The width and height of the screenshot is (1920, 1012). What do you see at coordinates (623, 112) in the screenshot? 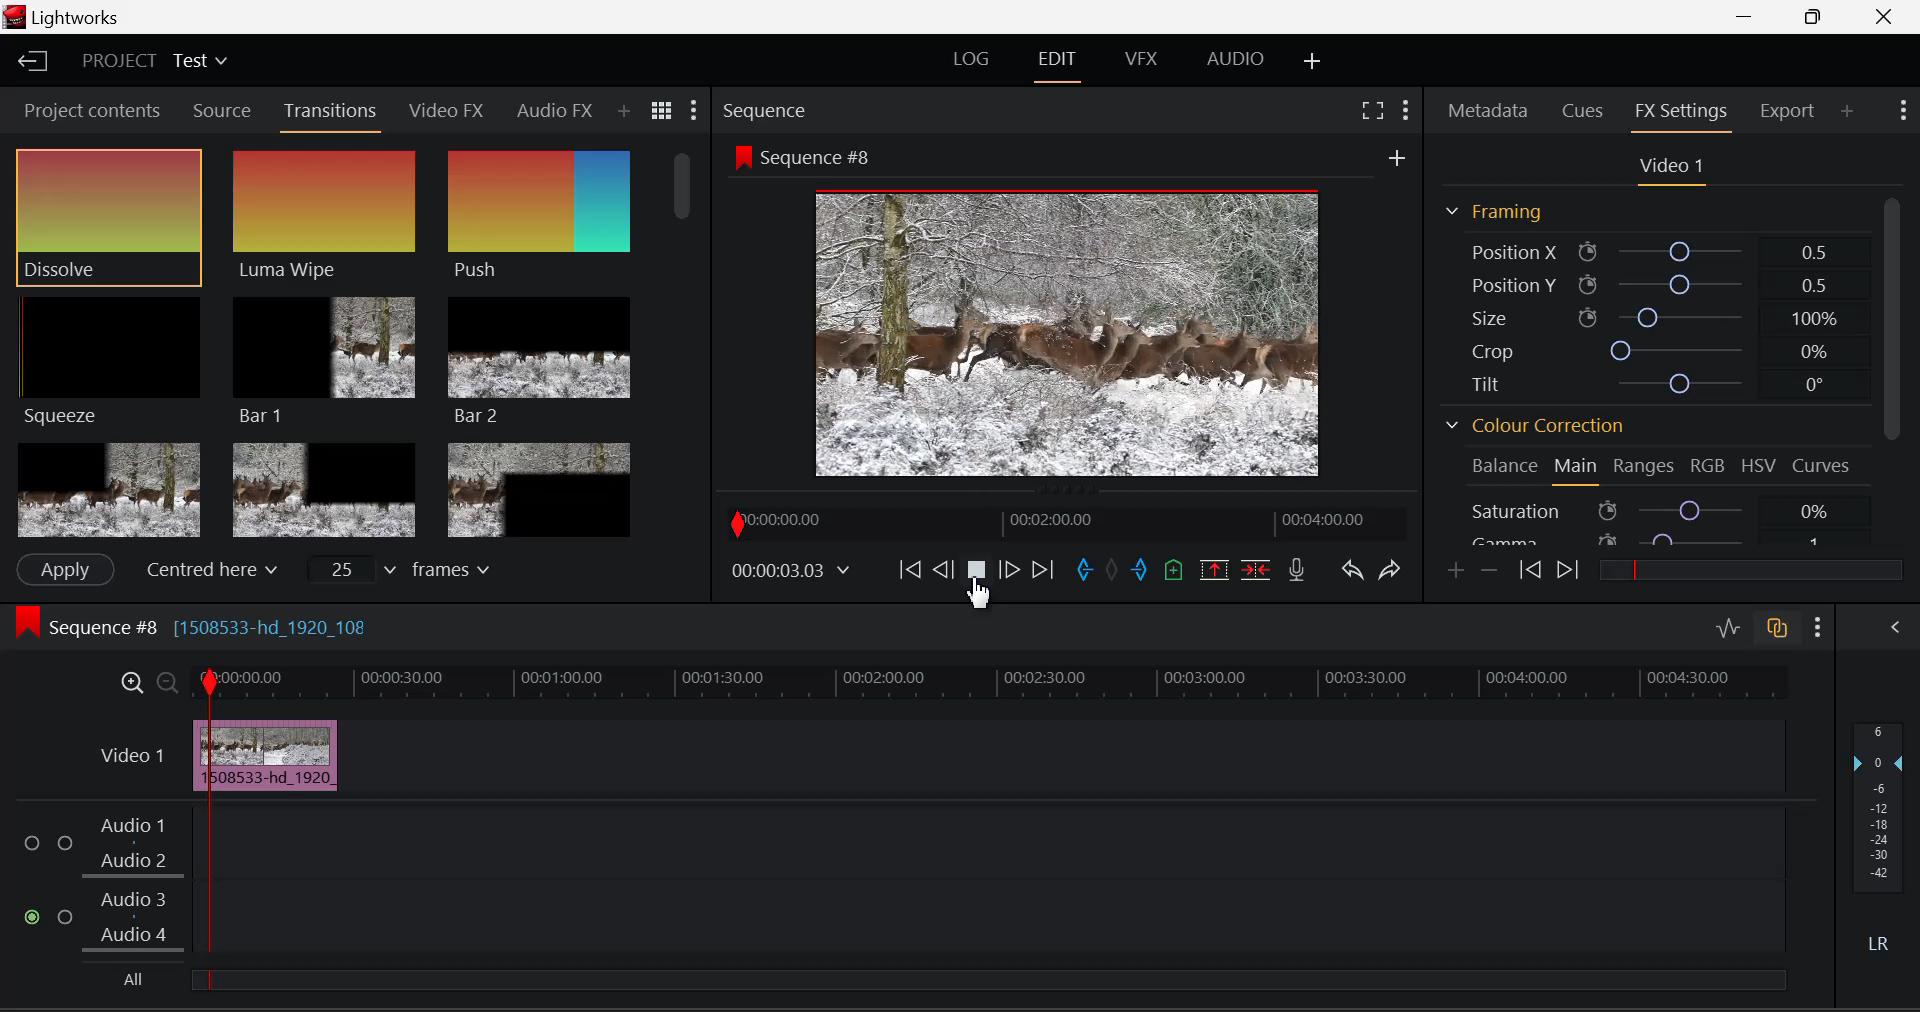
I see `Add Panel` at bounding box center [623, 112].